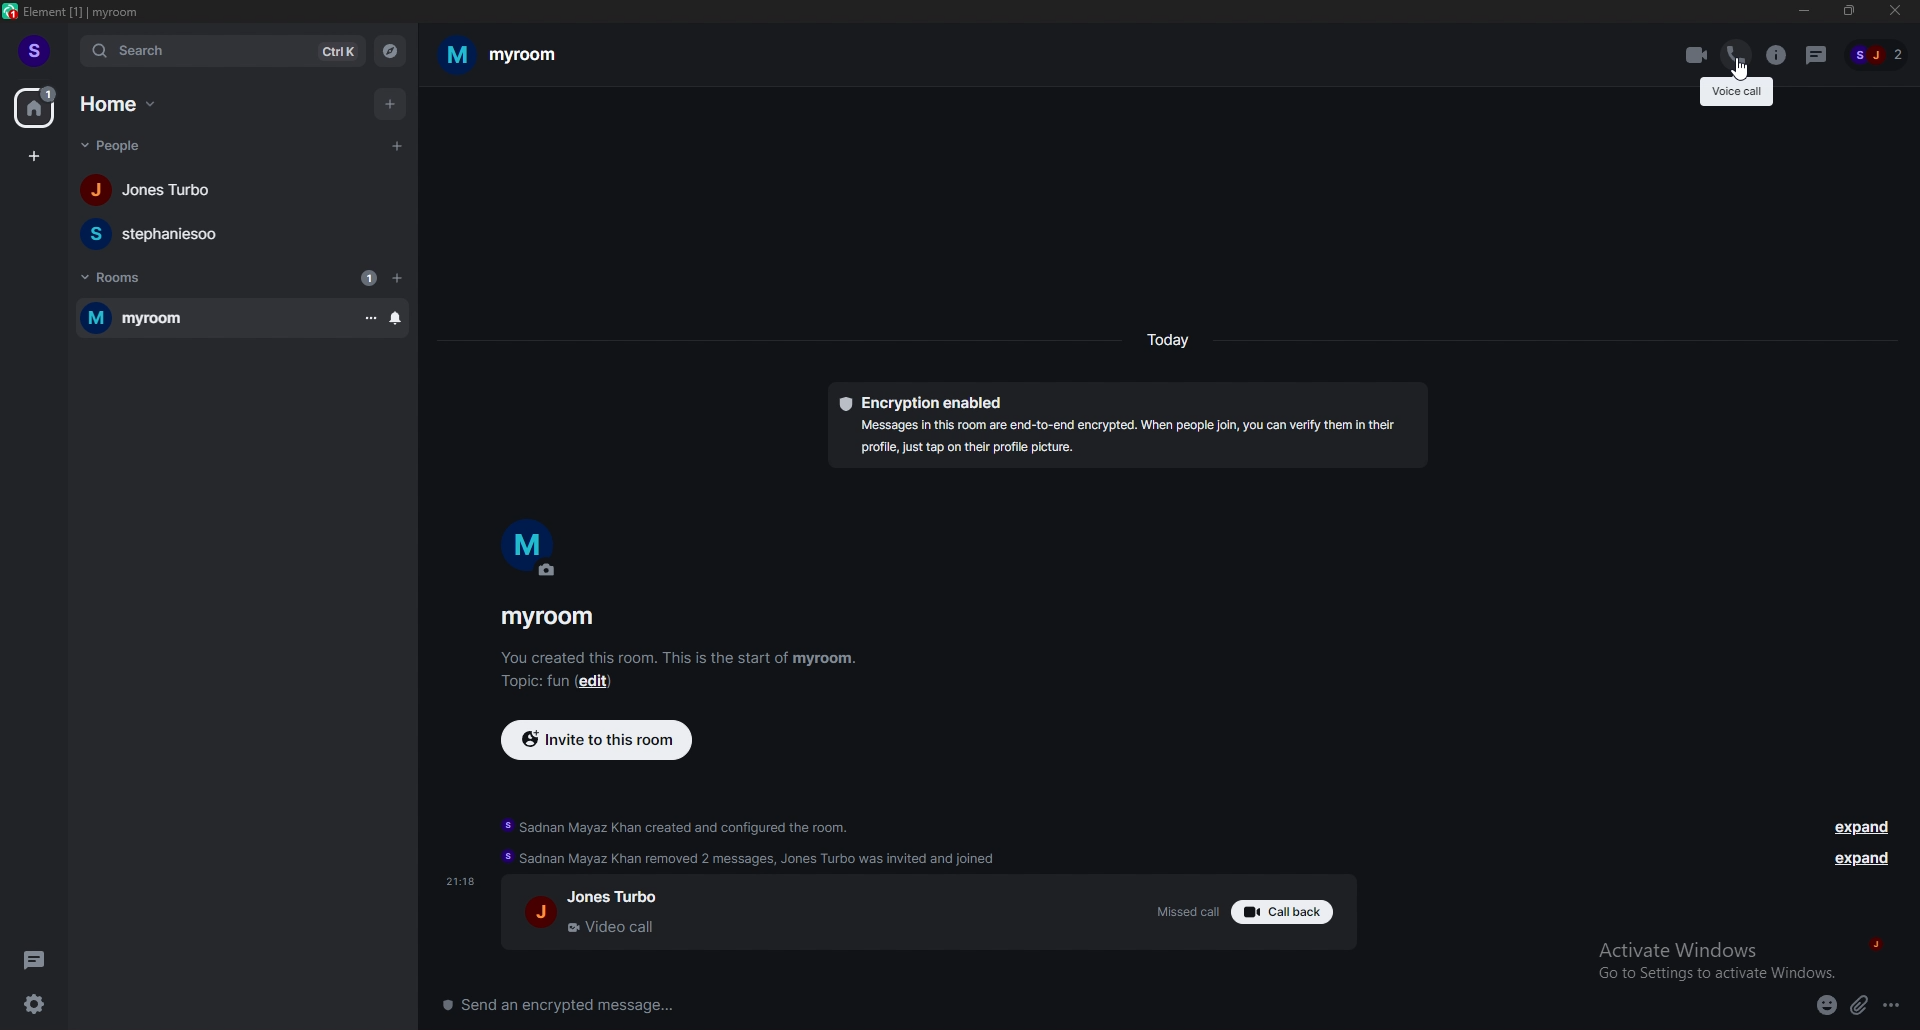 The image size is (1920, 1030). What do you see at coordinates (39, 957) in the screenshot?
I see `threads` at bounding box center [39, 957].